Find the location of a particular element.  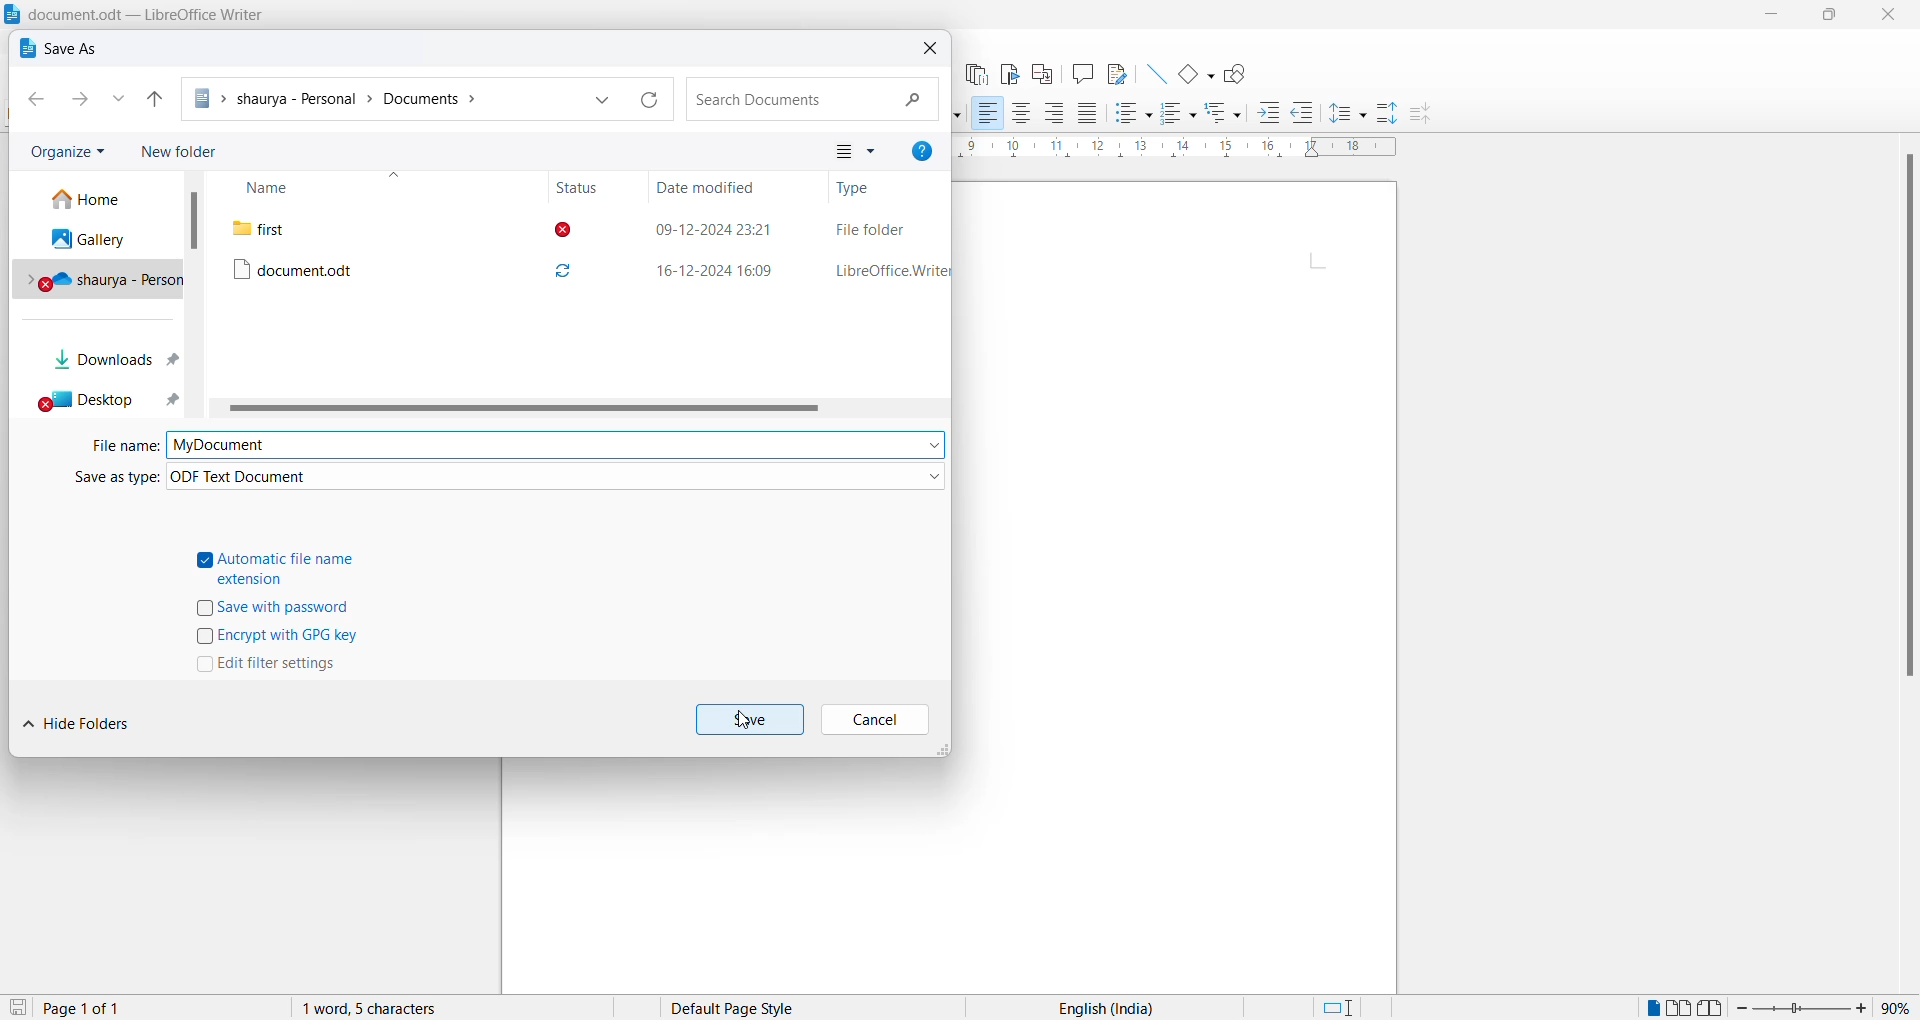

New folder is located at coordinates (187, 146).